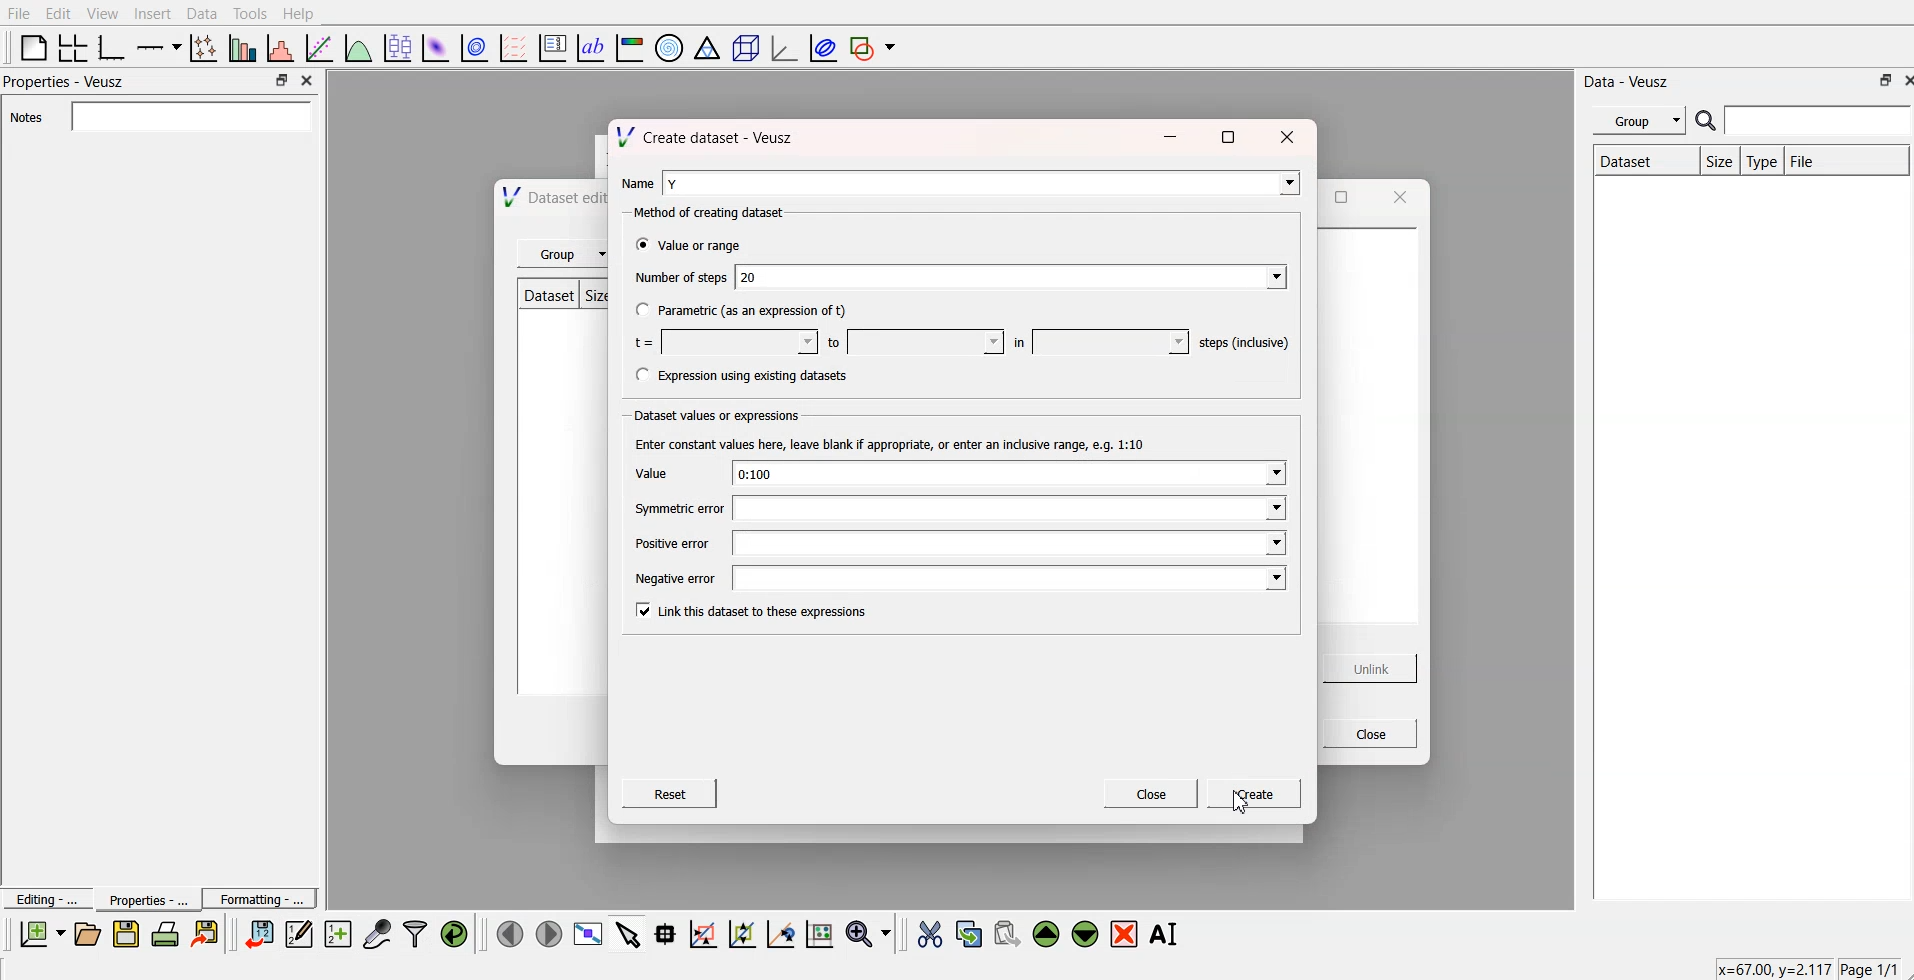 The width and height of the screenshot is (1914, 980). Describe the element at coordinates (457, 932) in the screenshot. I see `reload linked datasets` at that location.